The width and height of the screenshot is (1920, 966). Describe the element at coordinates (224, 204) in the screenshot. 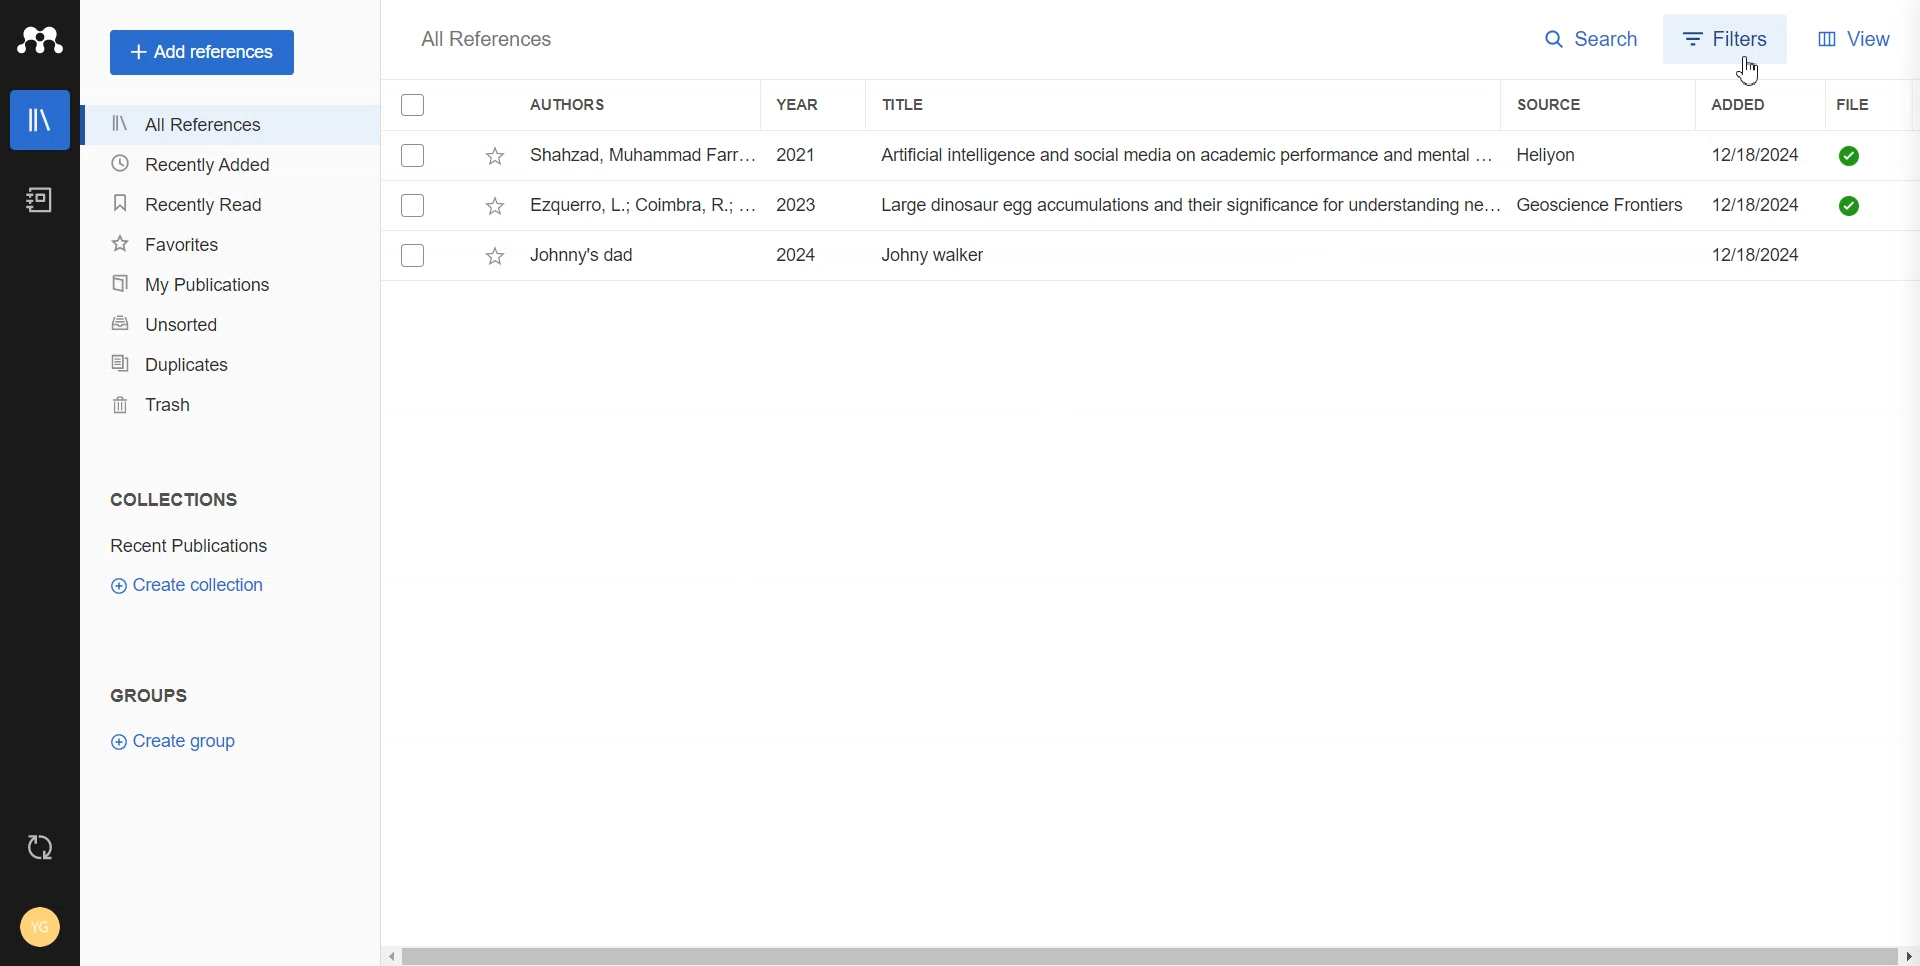

I see `Recently Read` at that location.